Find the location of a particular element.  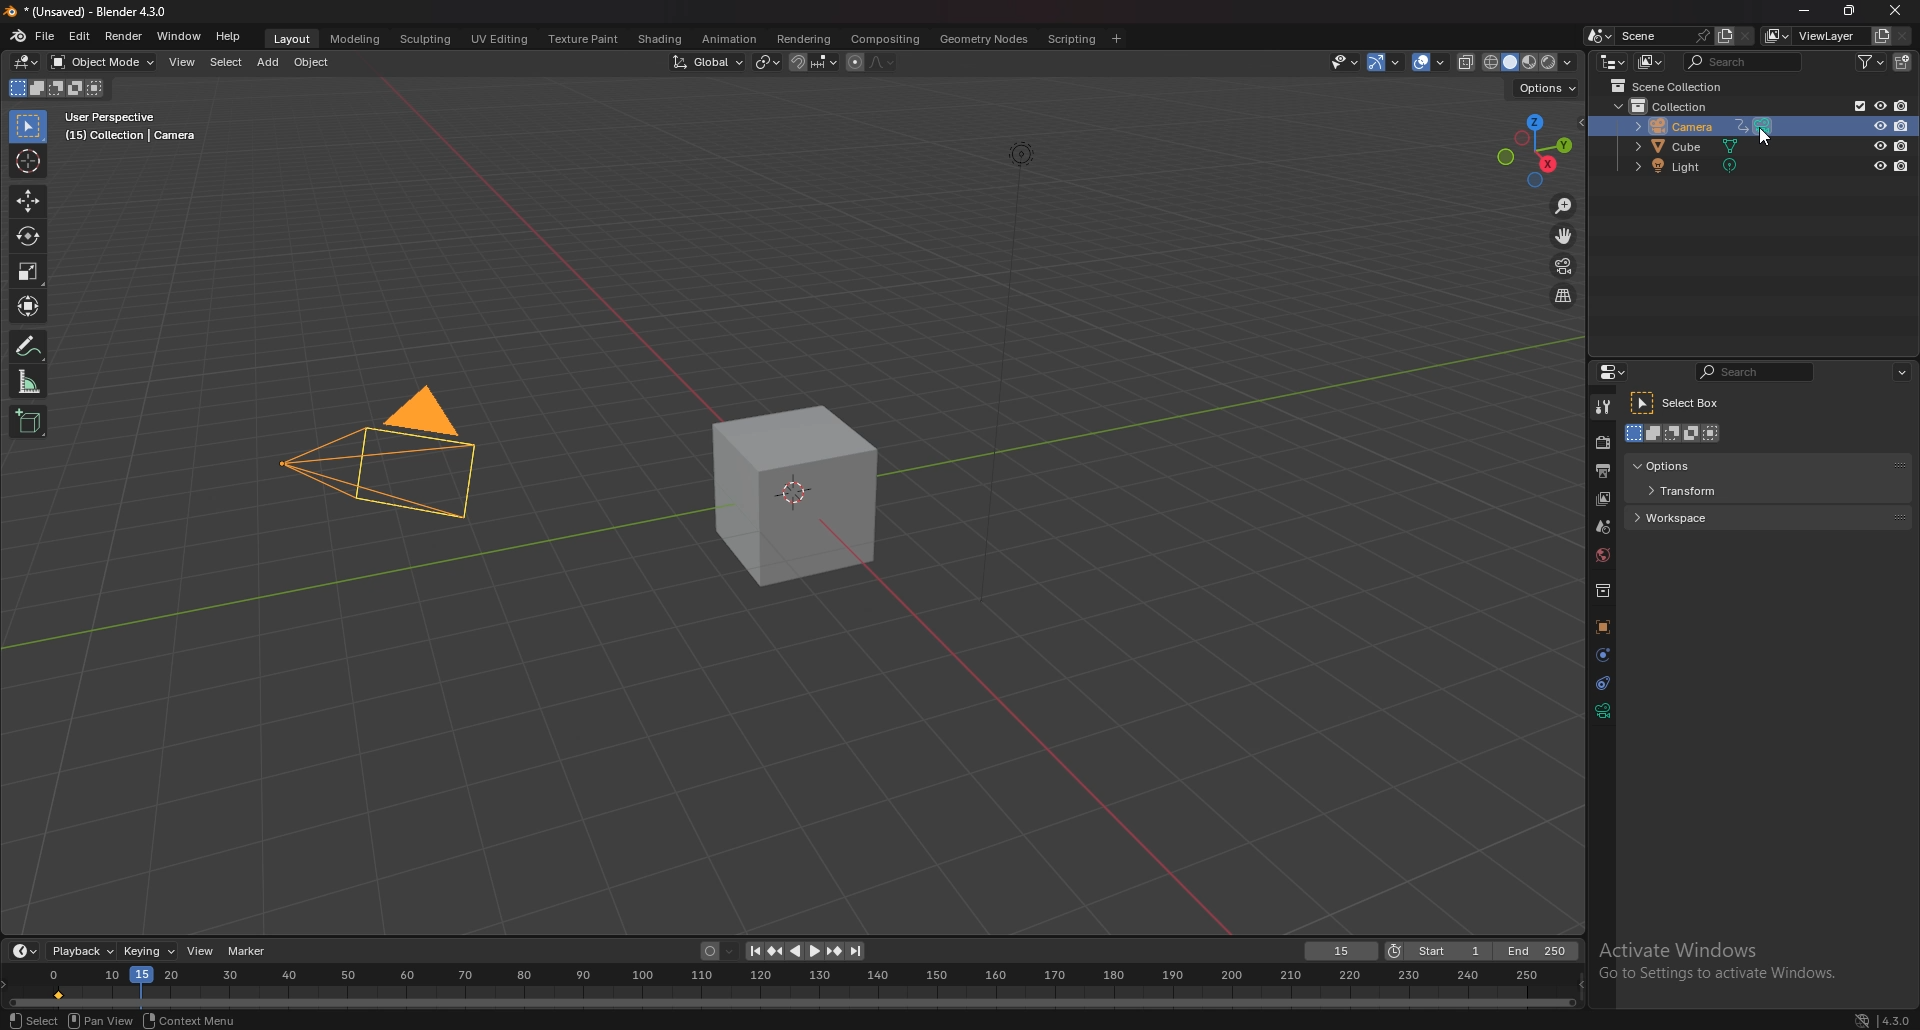

search is located at coordinates (1743, 61).